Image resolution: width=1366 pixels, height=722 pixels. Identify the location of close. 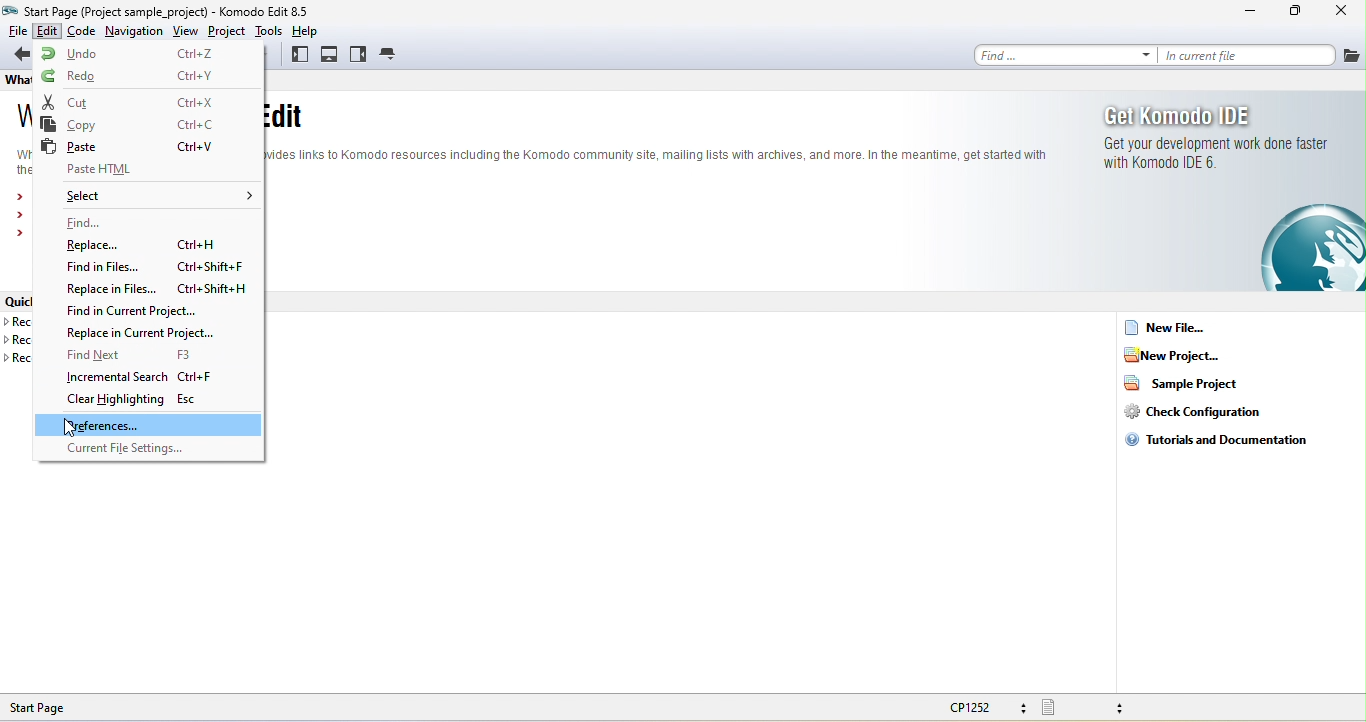
(1347, 12).